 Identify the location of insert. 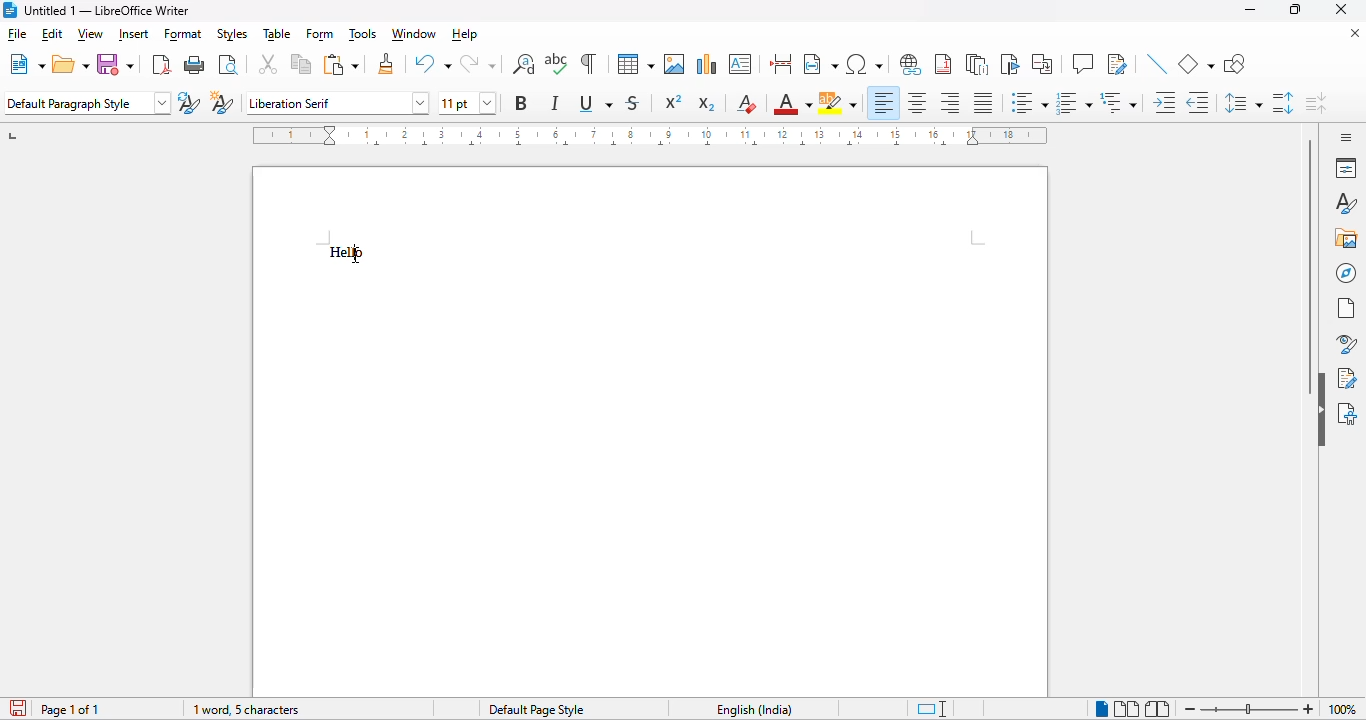
(133, 35).